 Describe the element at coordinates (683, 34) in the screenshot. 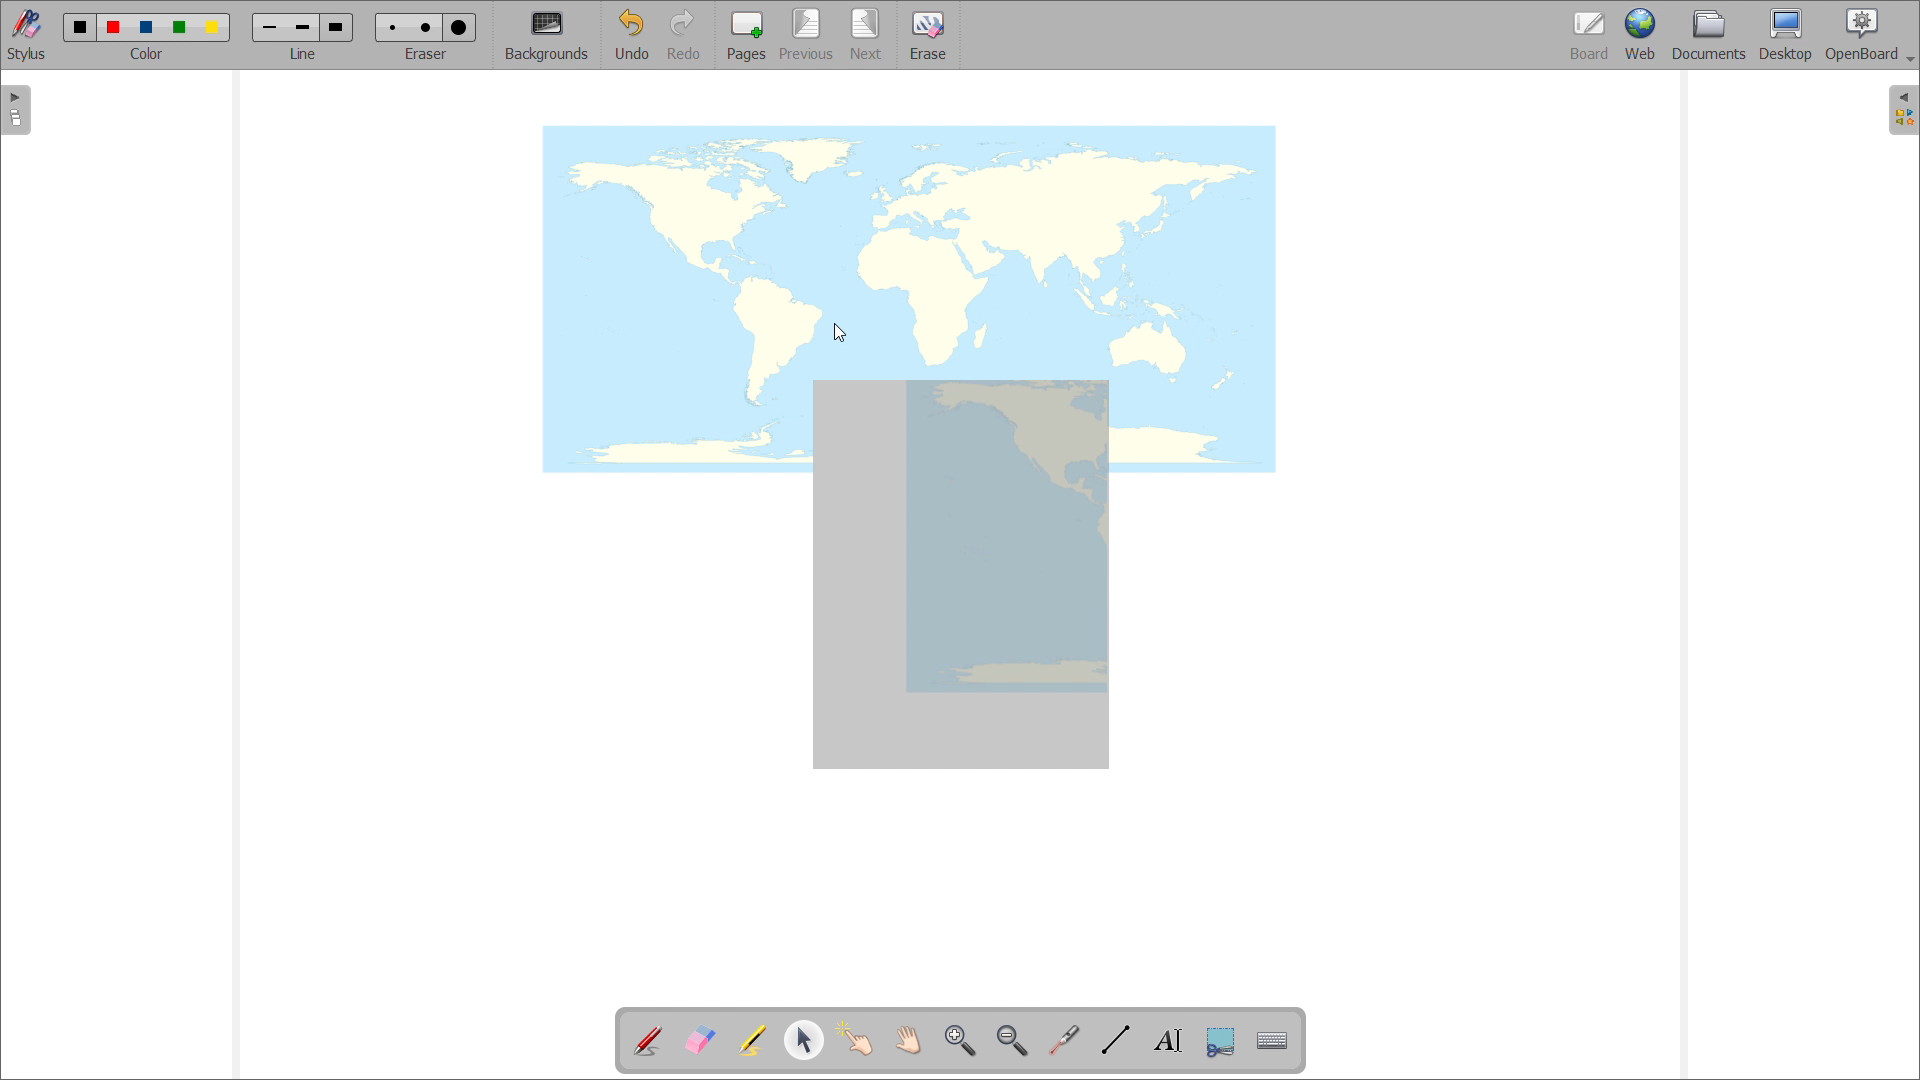

I see `redo` at that location.